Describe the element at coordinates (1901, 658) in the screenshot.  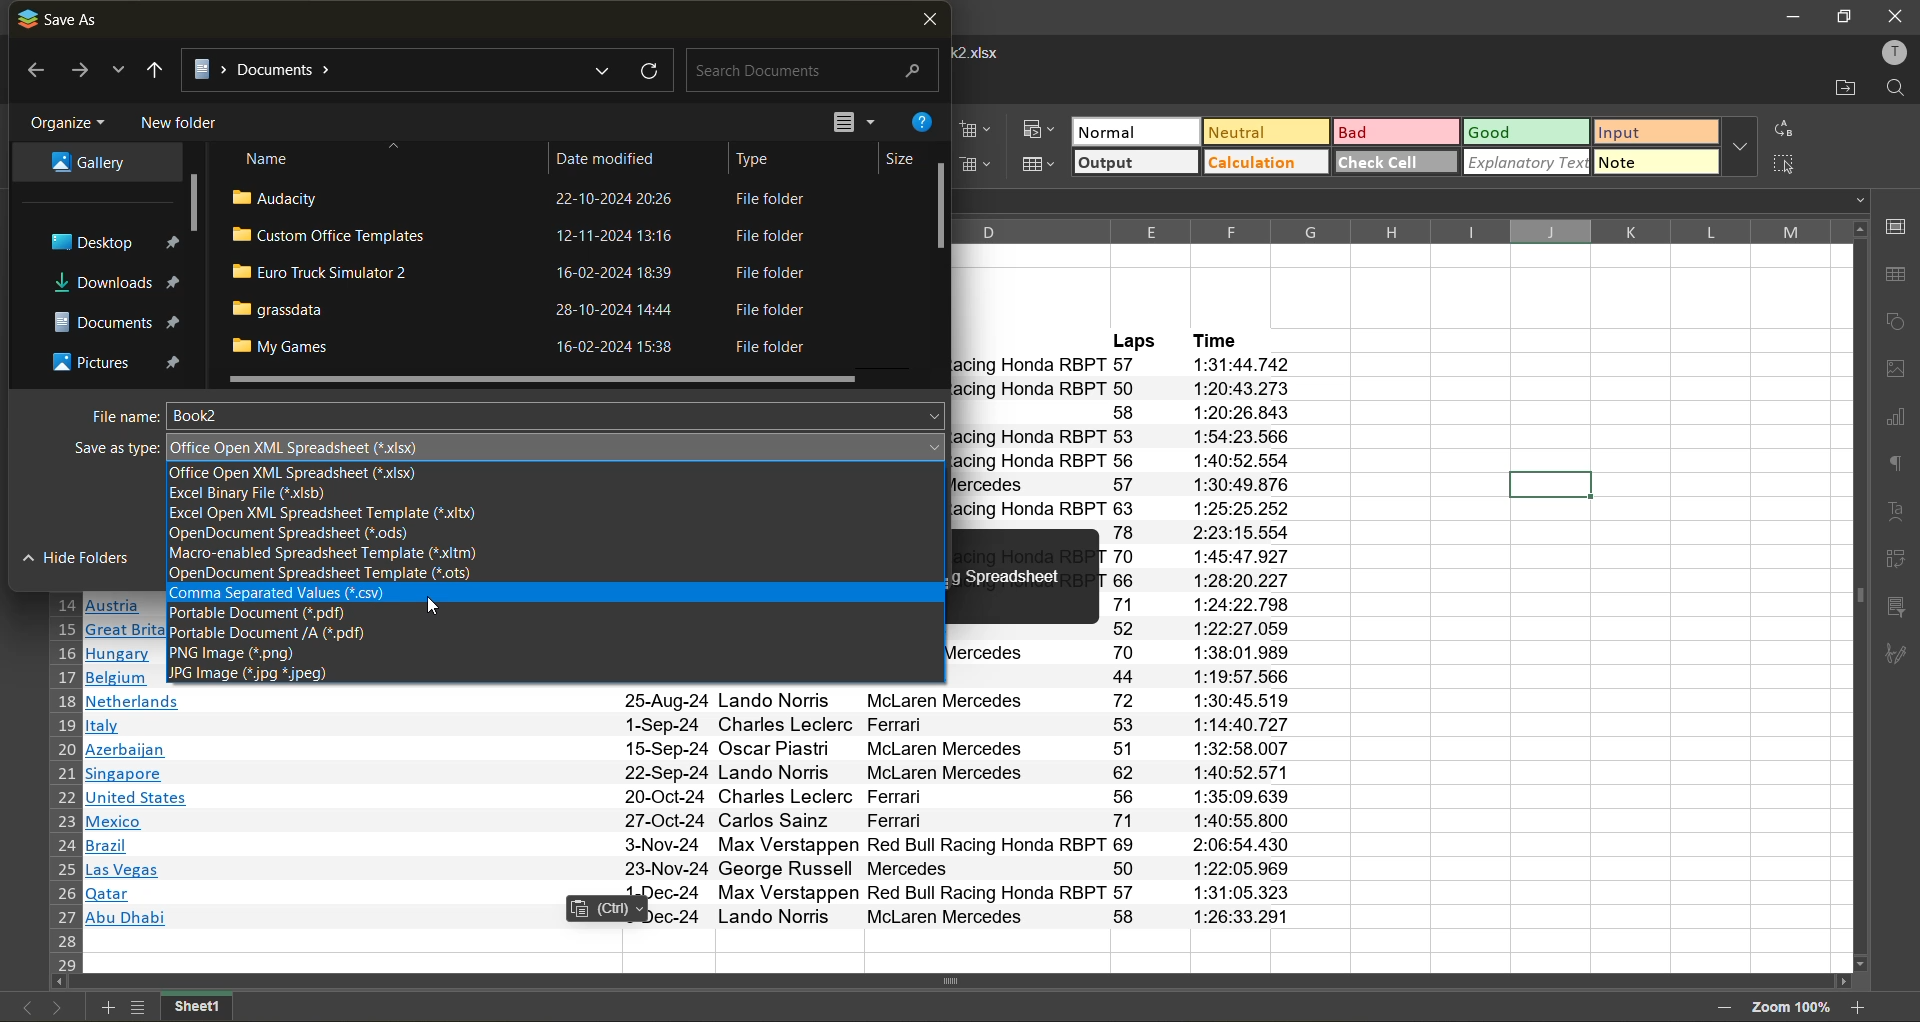
I see `signature` at that location.